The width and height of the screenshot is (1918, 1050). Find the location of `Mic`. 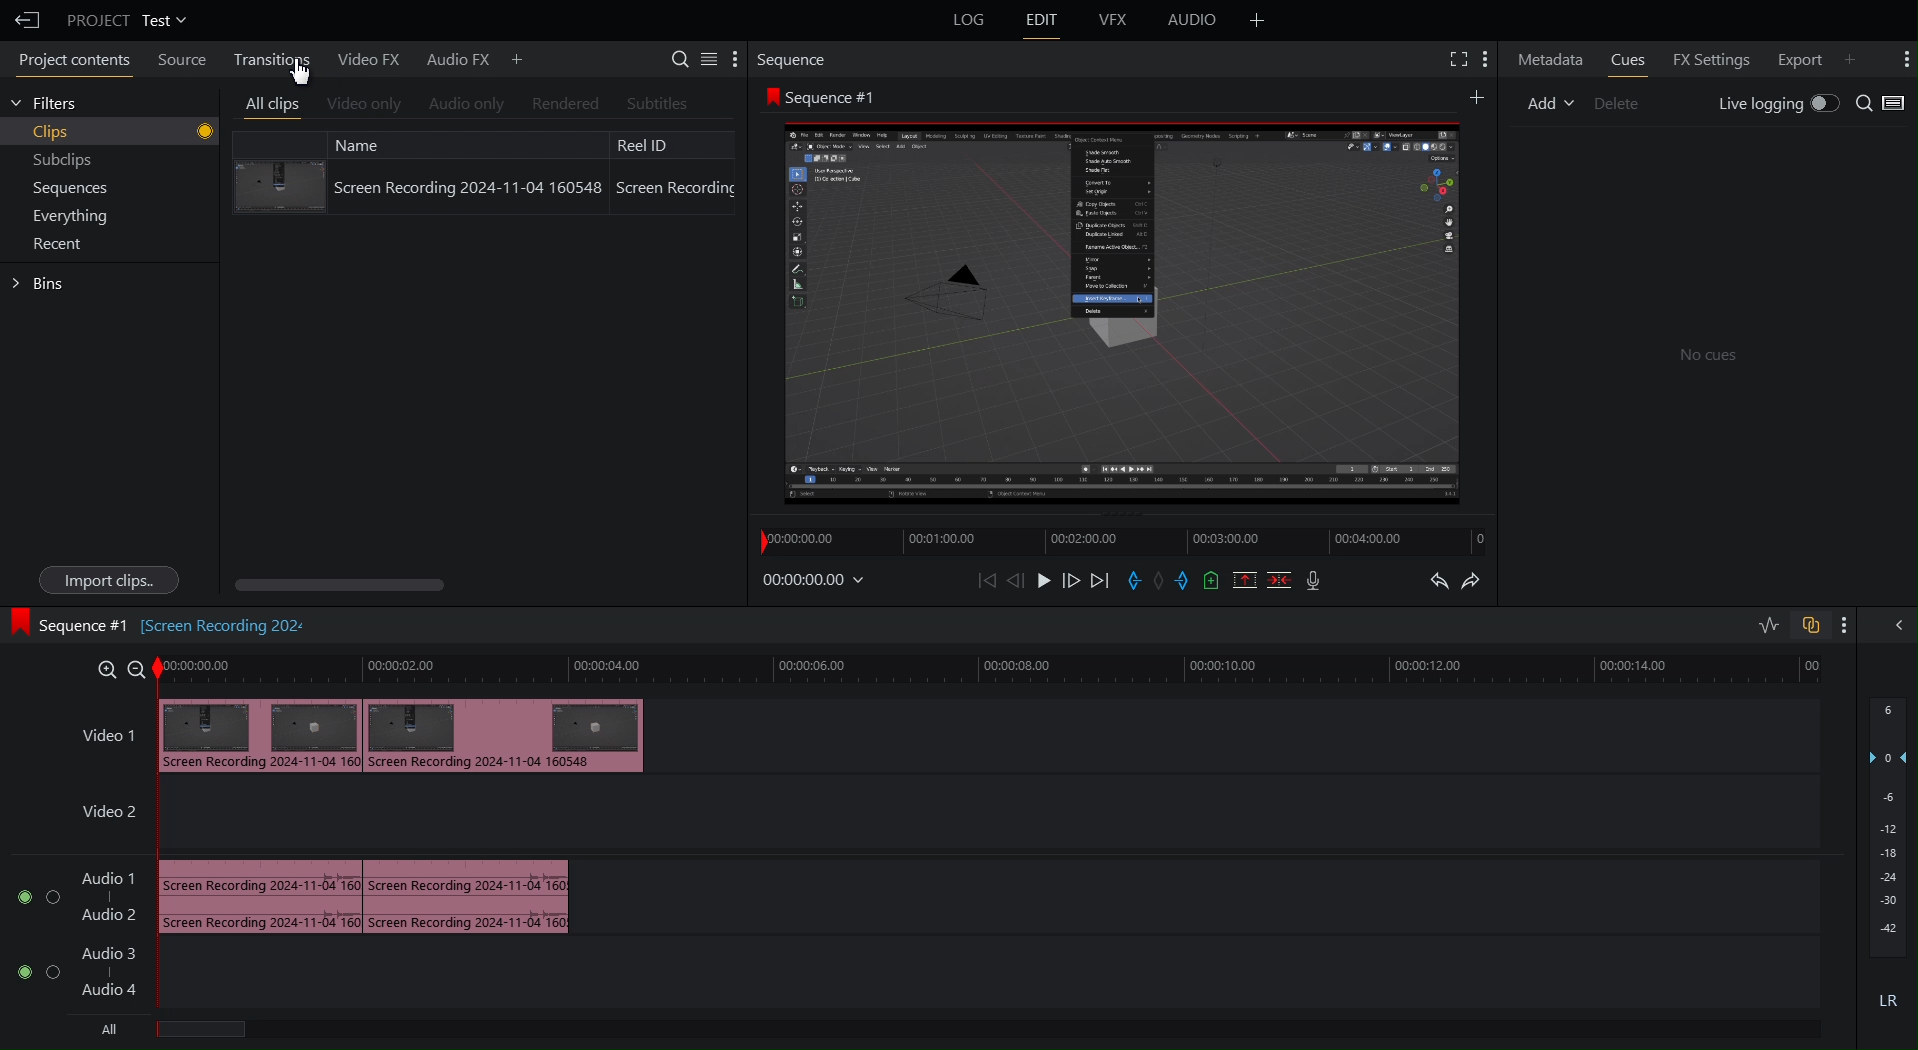

Mic is located at coordinates (1314, 582).